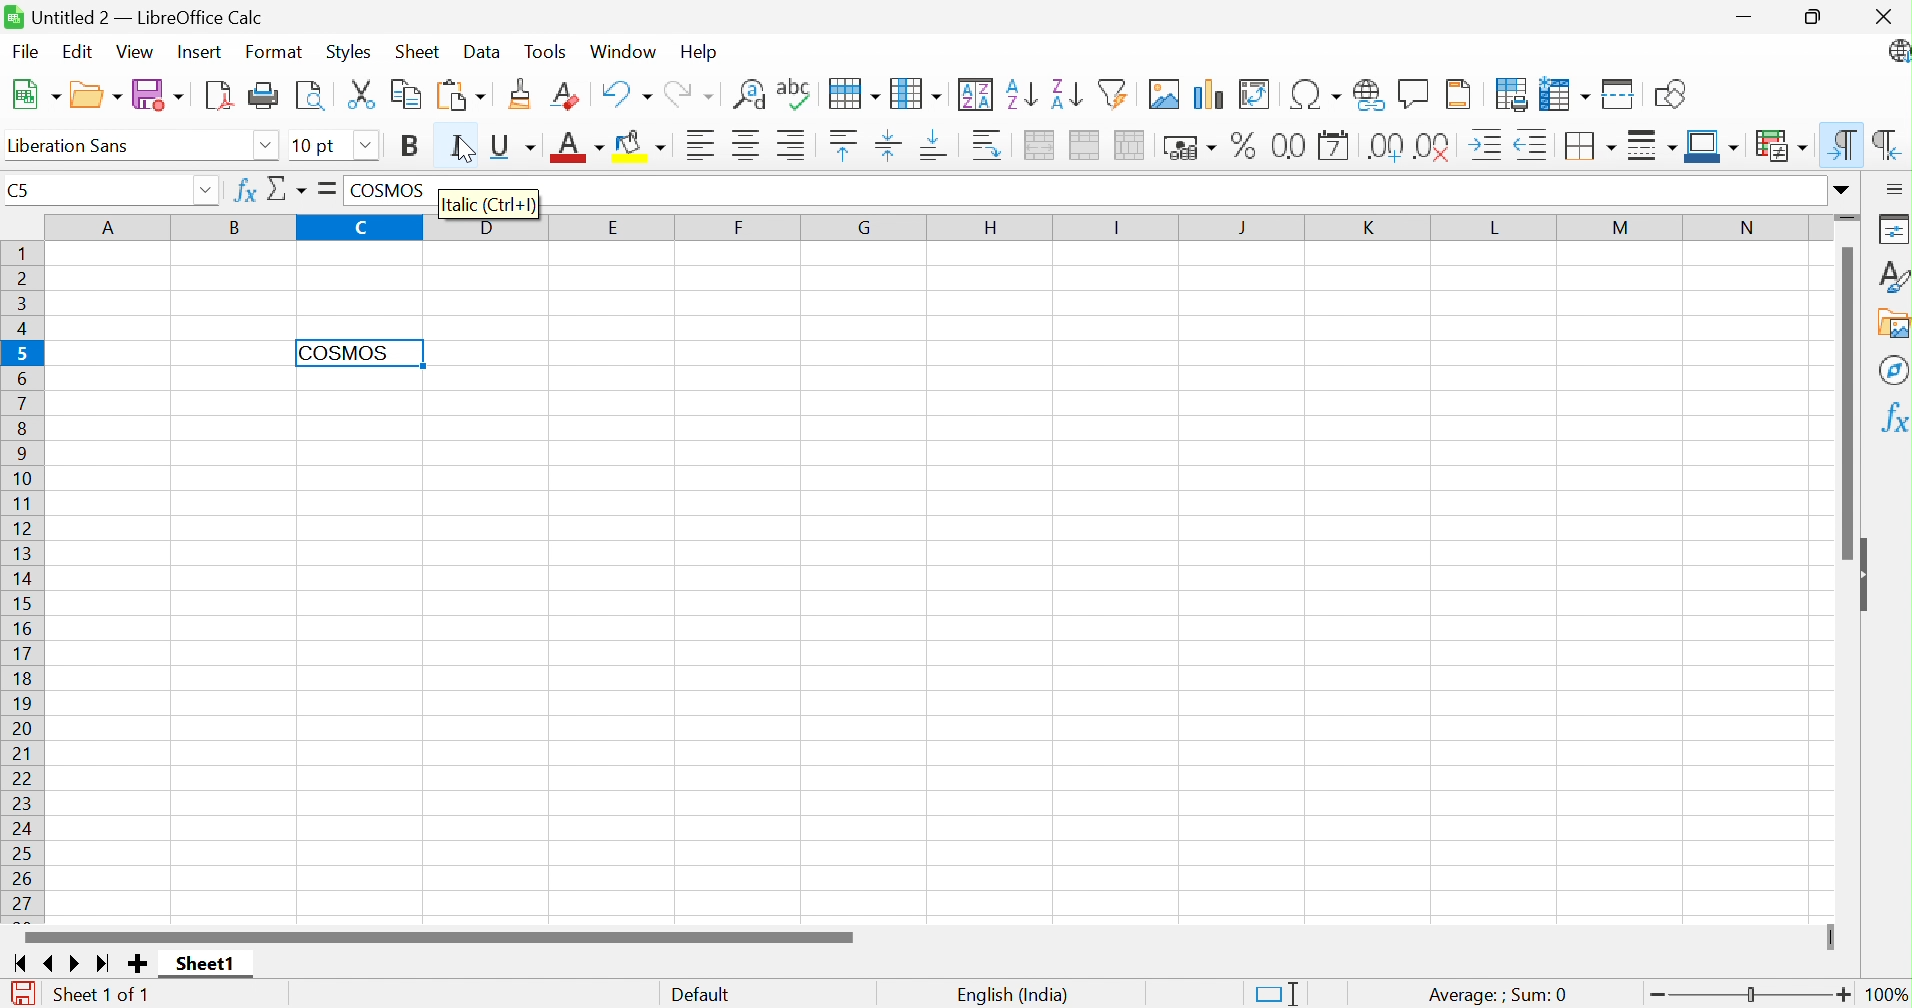  Describe the element at coordinates (1512, 95) in the screenshot. I see `Define print area` at that location.